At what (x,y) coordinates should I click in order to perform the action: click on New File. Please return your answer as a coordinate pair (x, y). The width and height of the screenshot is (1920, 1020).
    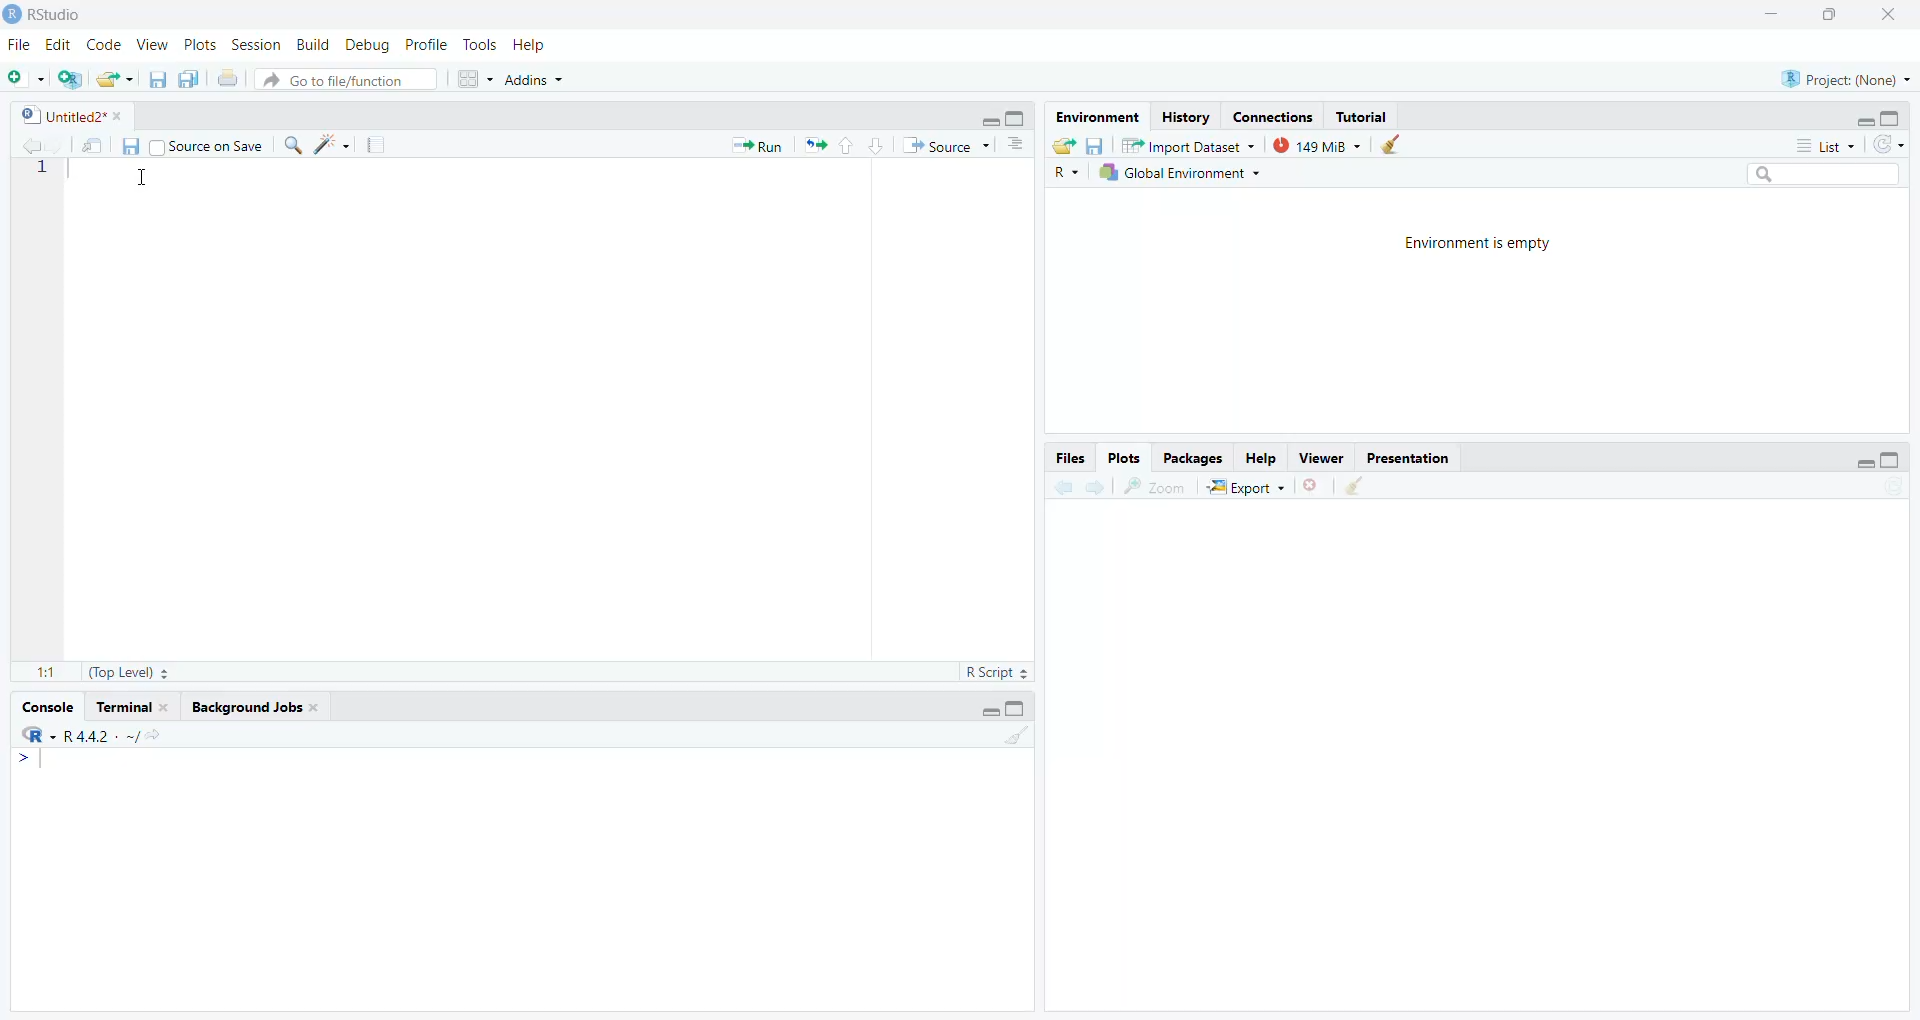
    Looking at the image, I should click on (24, 82).